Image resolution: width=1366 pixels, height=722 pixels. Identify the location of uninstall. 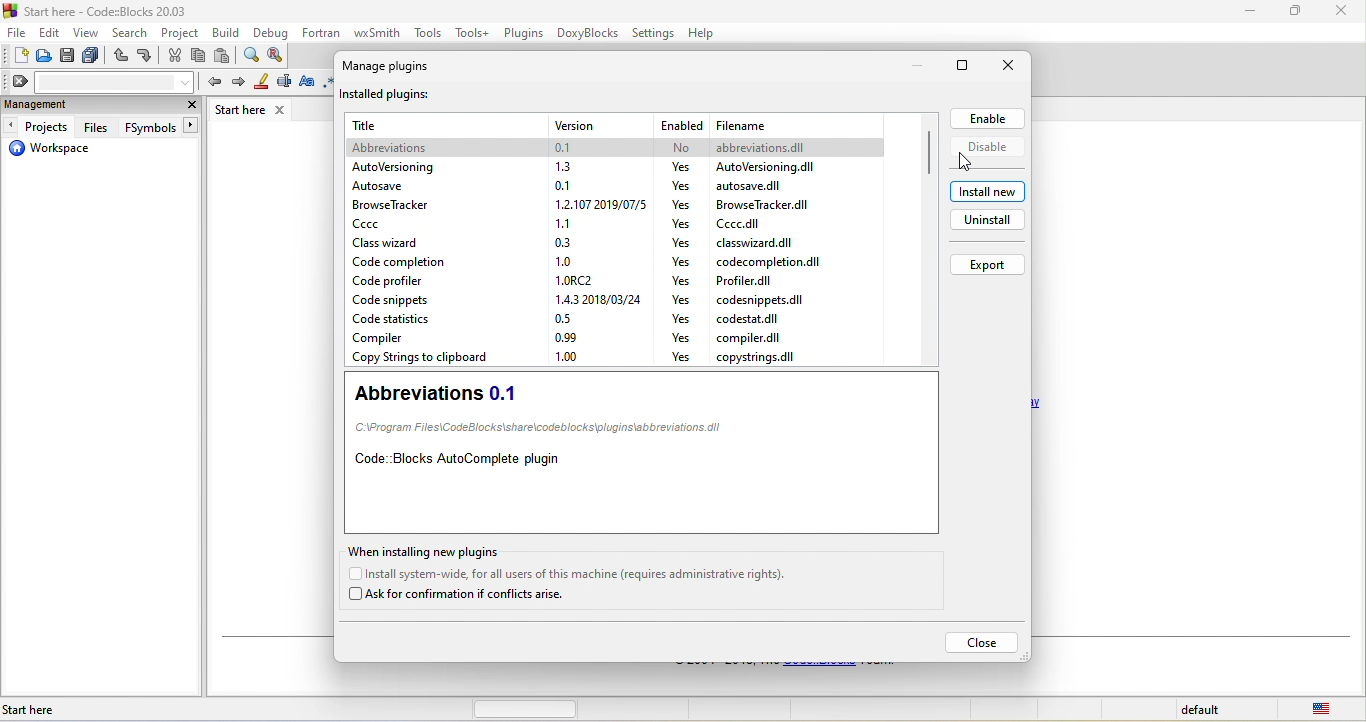
(987, 223).